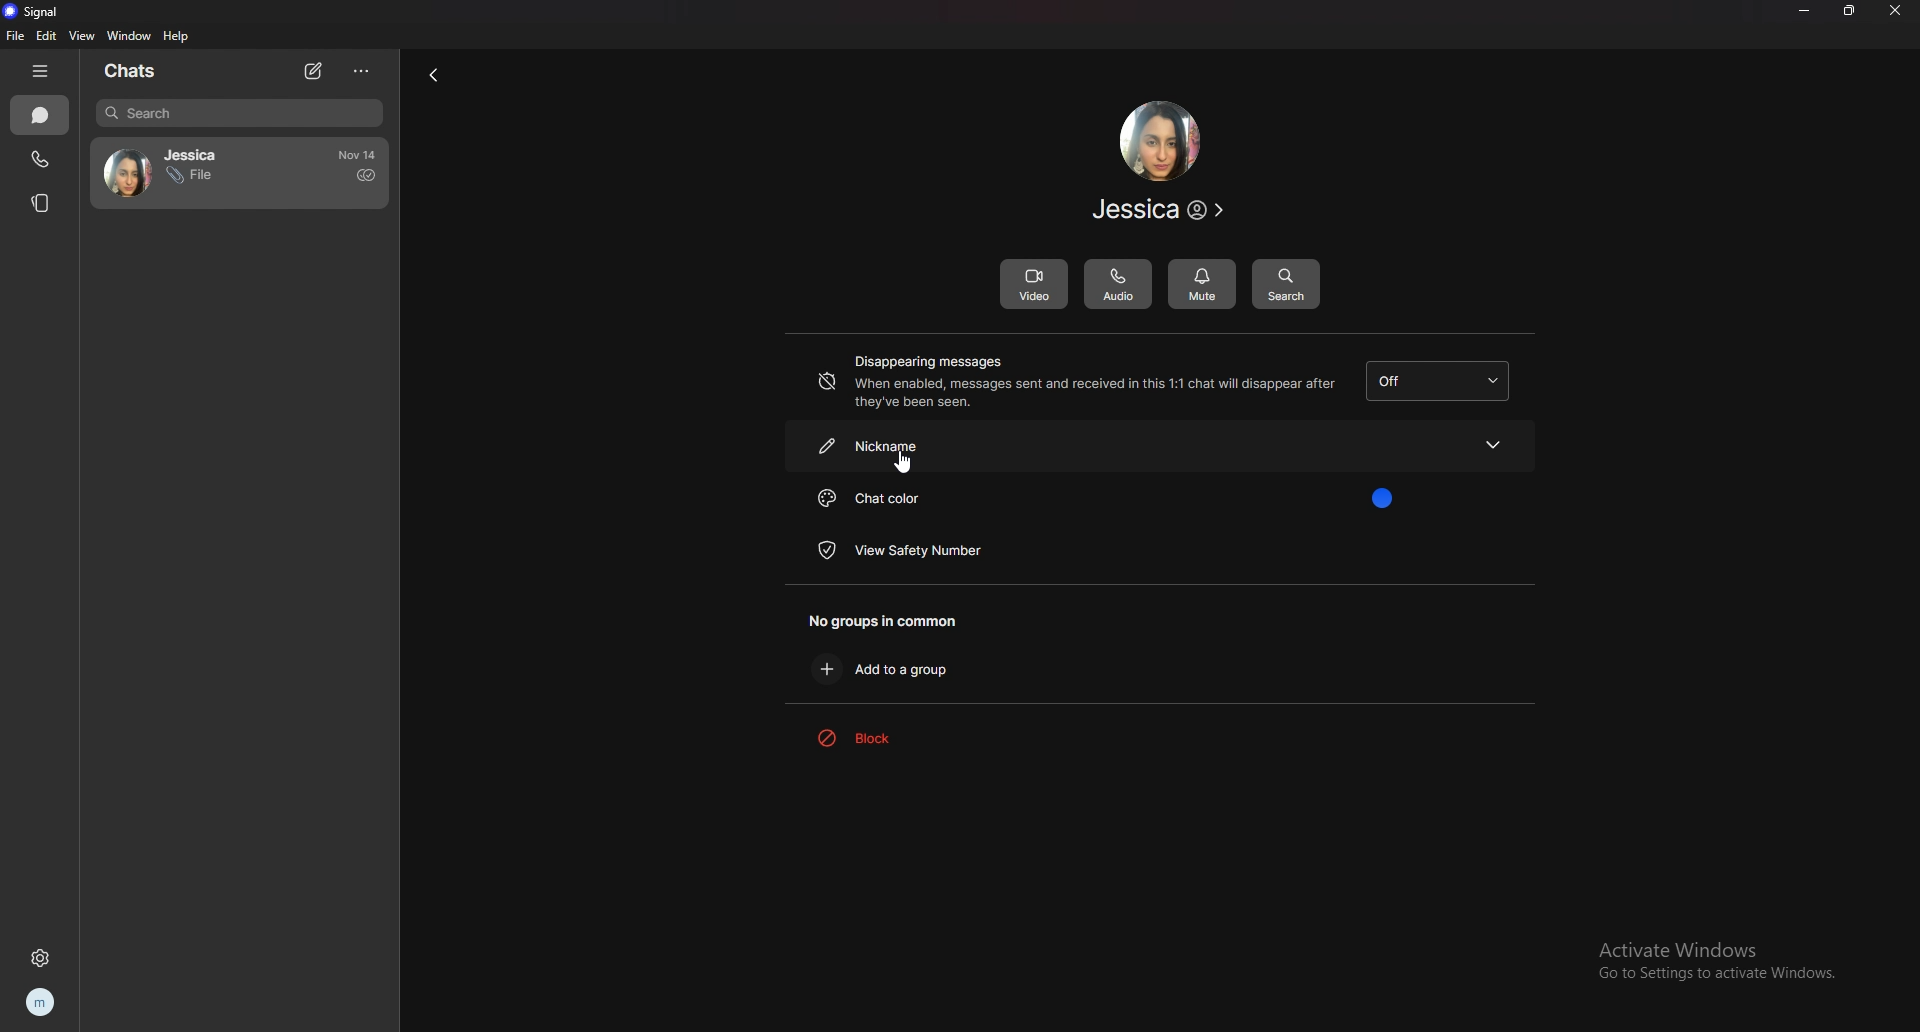  Describe the element at coordinates (311, 70) in the screenshot. I see `new chat` at that location.